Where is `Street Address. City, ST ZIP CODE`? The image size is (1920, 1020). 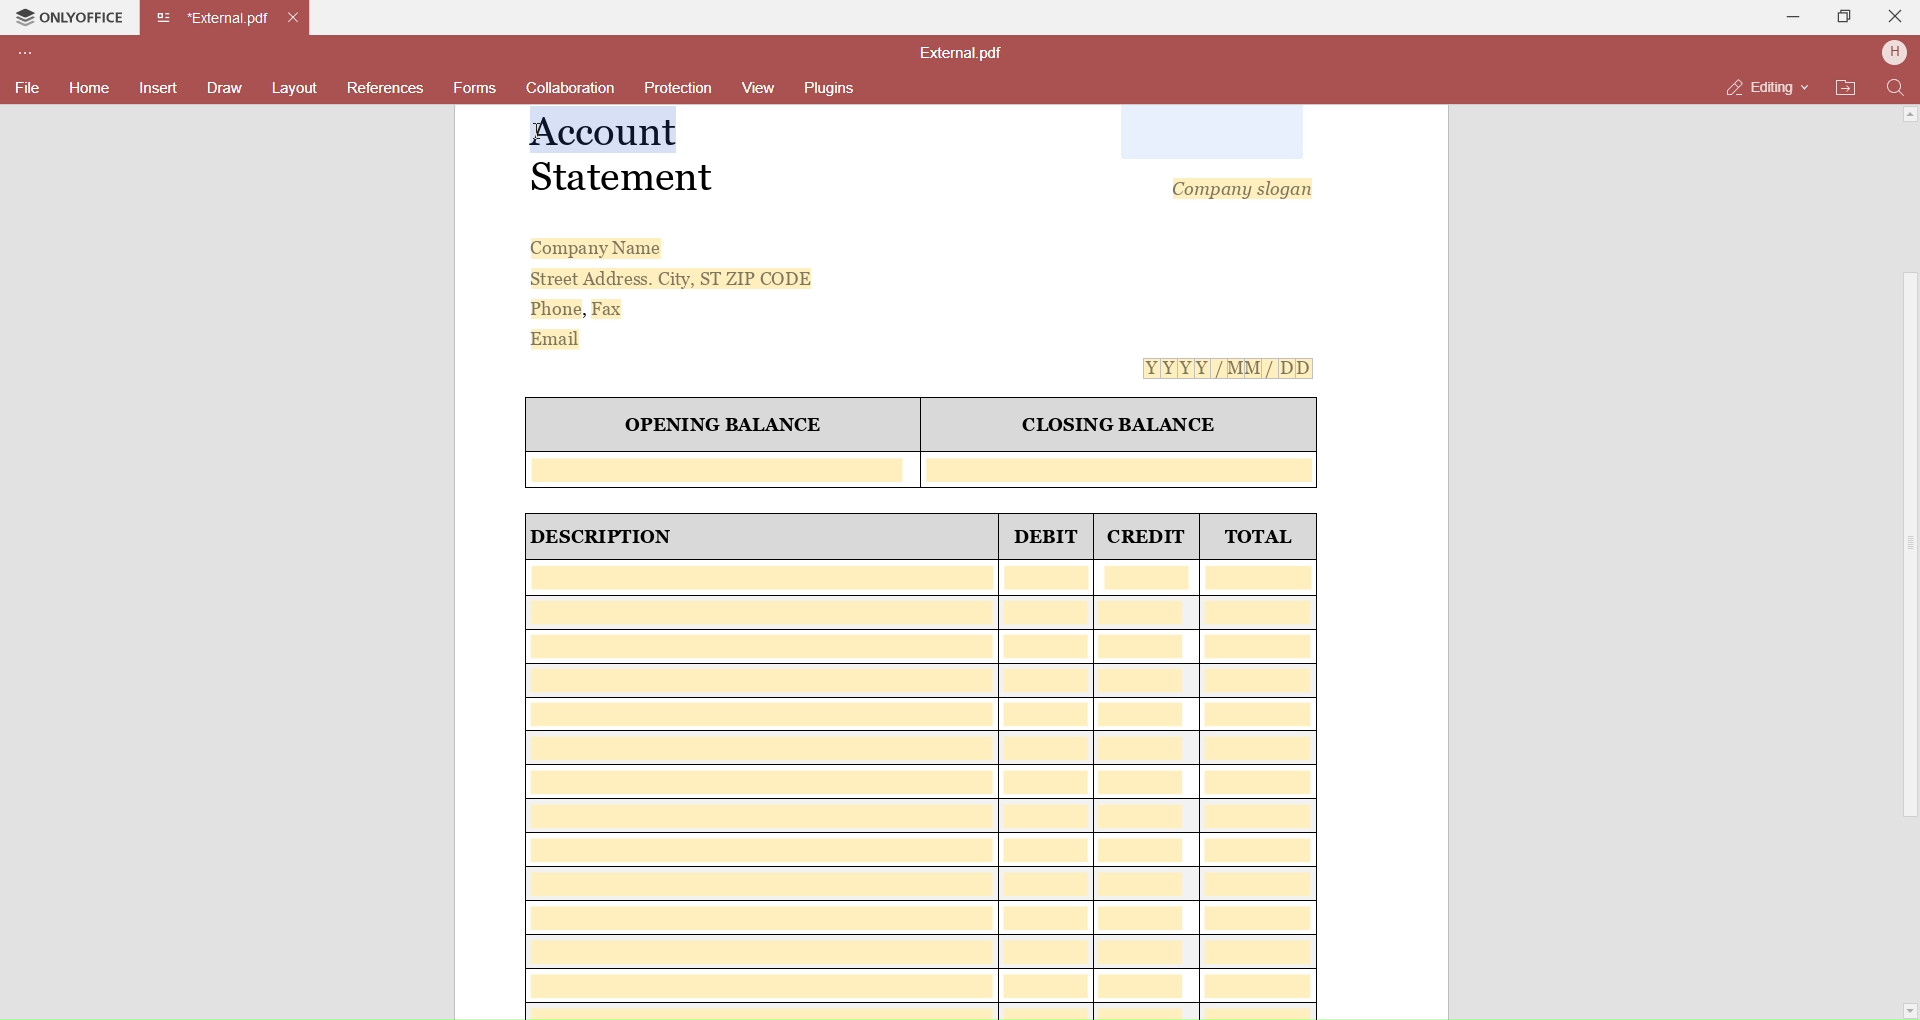
Street Address. City, ST ZIP CODE is located at coordinates (672, 278).